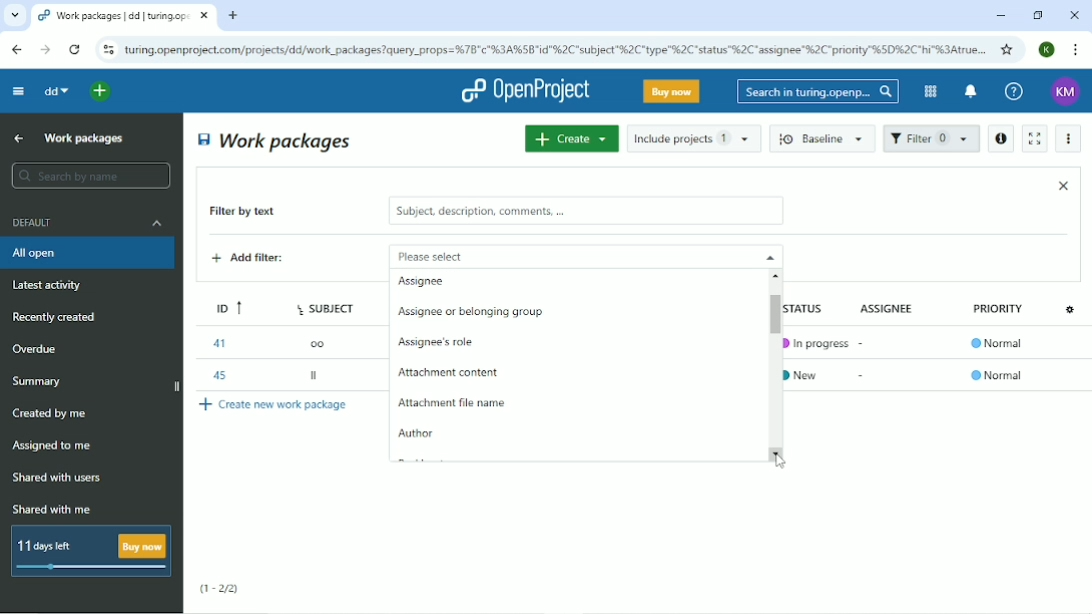 Image resolution: width=1092 pixels, height=614 pixels. What do you see at coordinates (55, 91) in the screenshot?
I see `dd` at bounding box center [55, 91].